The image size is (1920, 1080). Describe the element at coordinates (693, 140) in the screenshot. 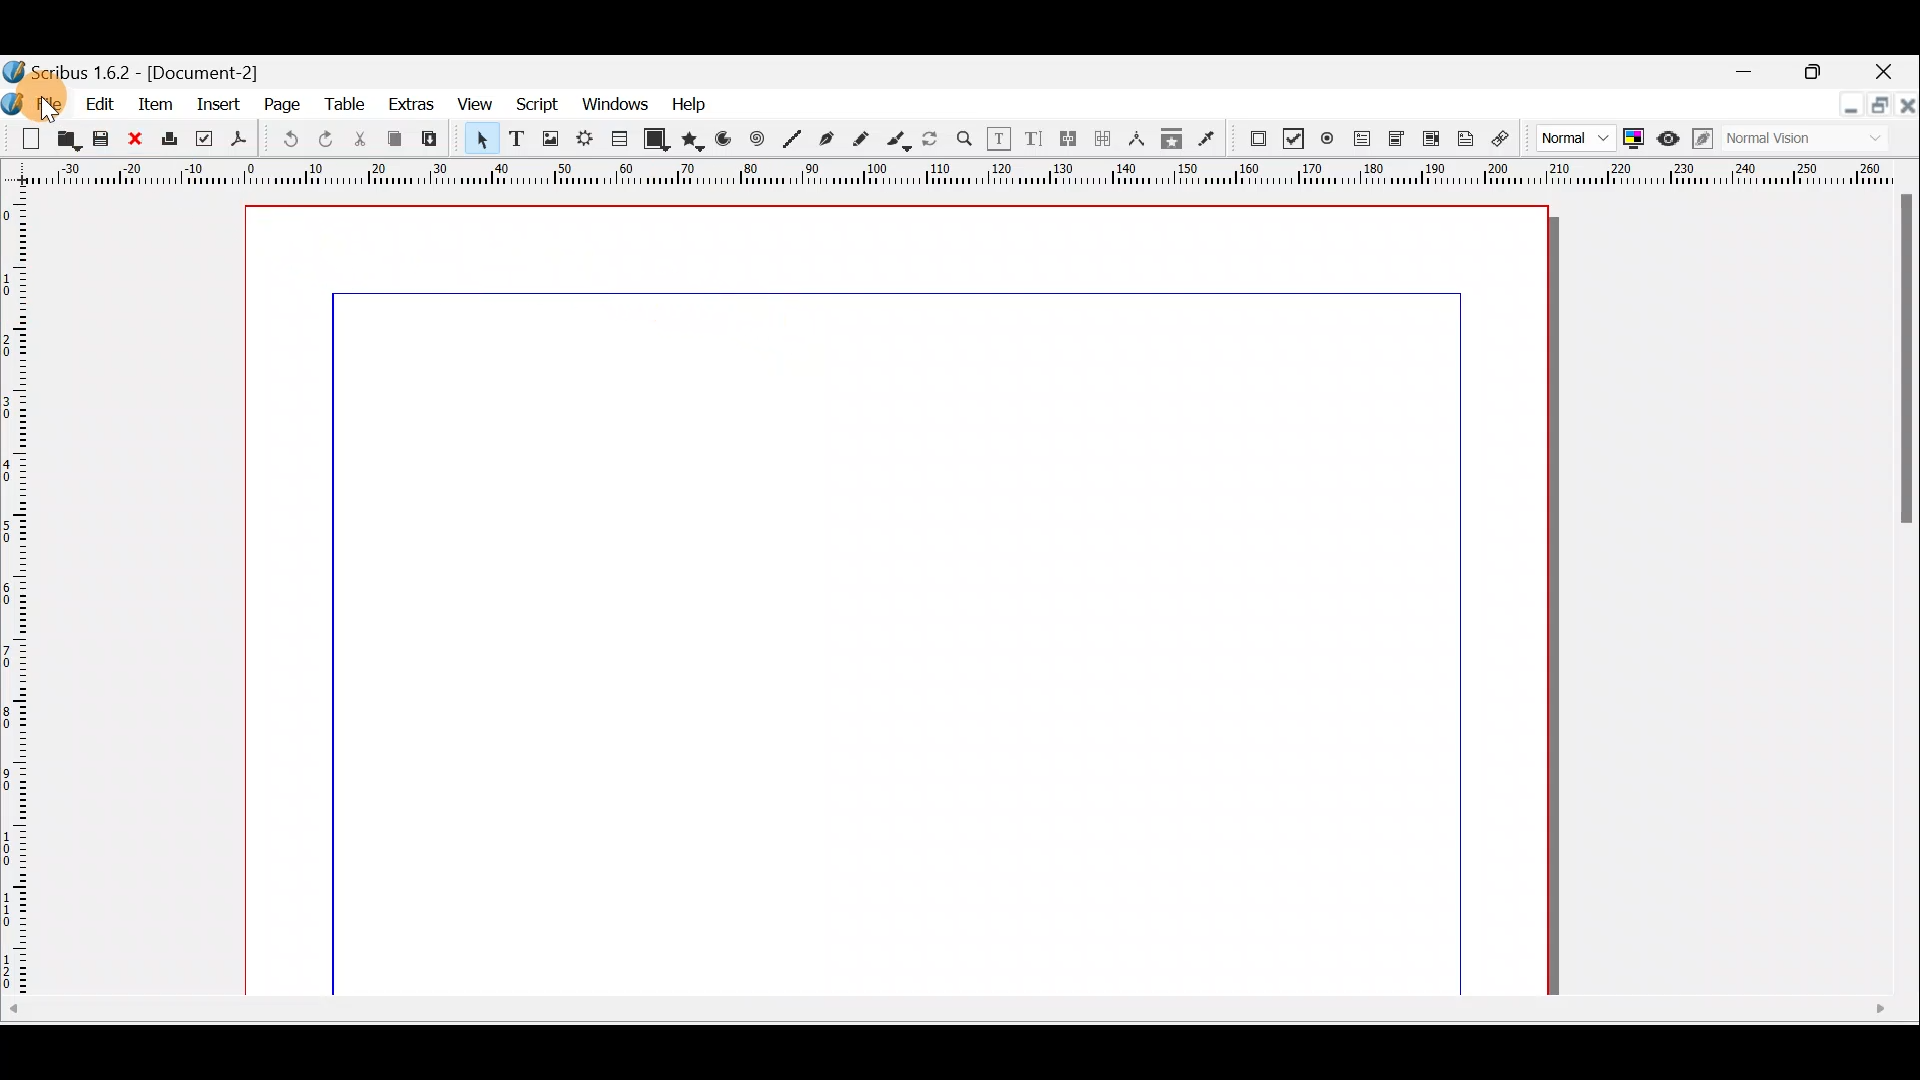

I see `Polygon` at that location.